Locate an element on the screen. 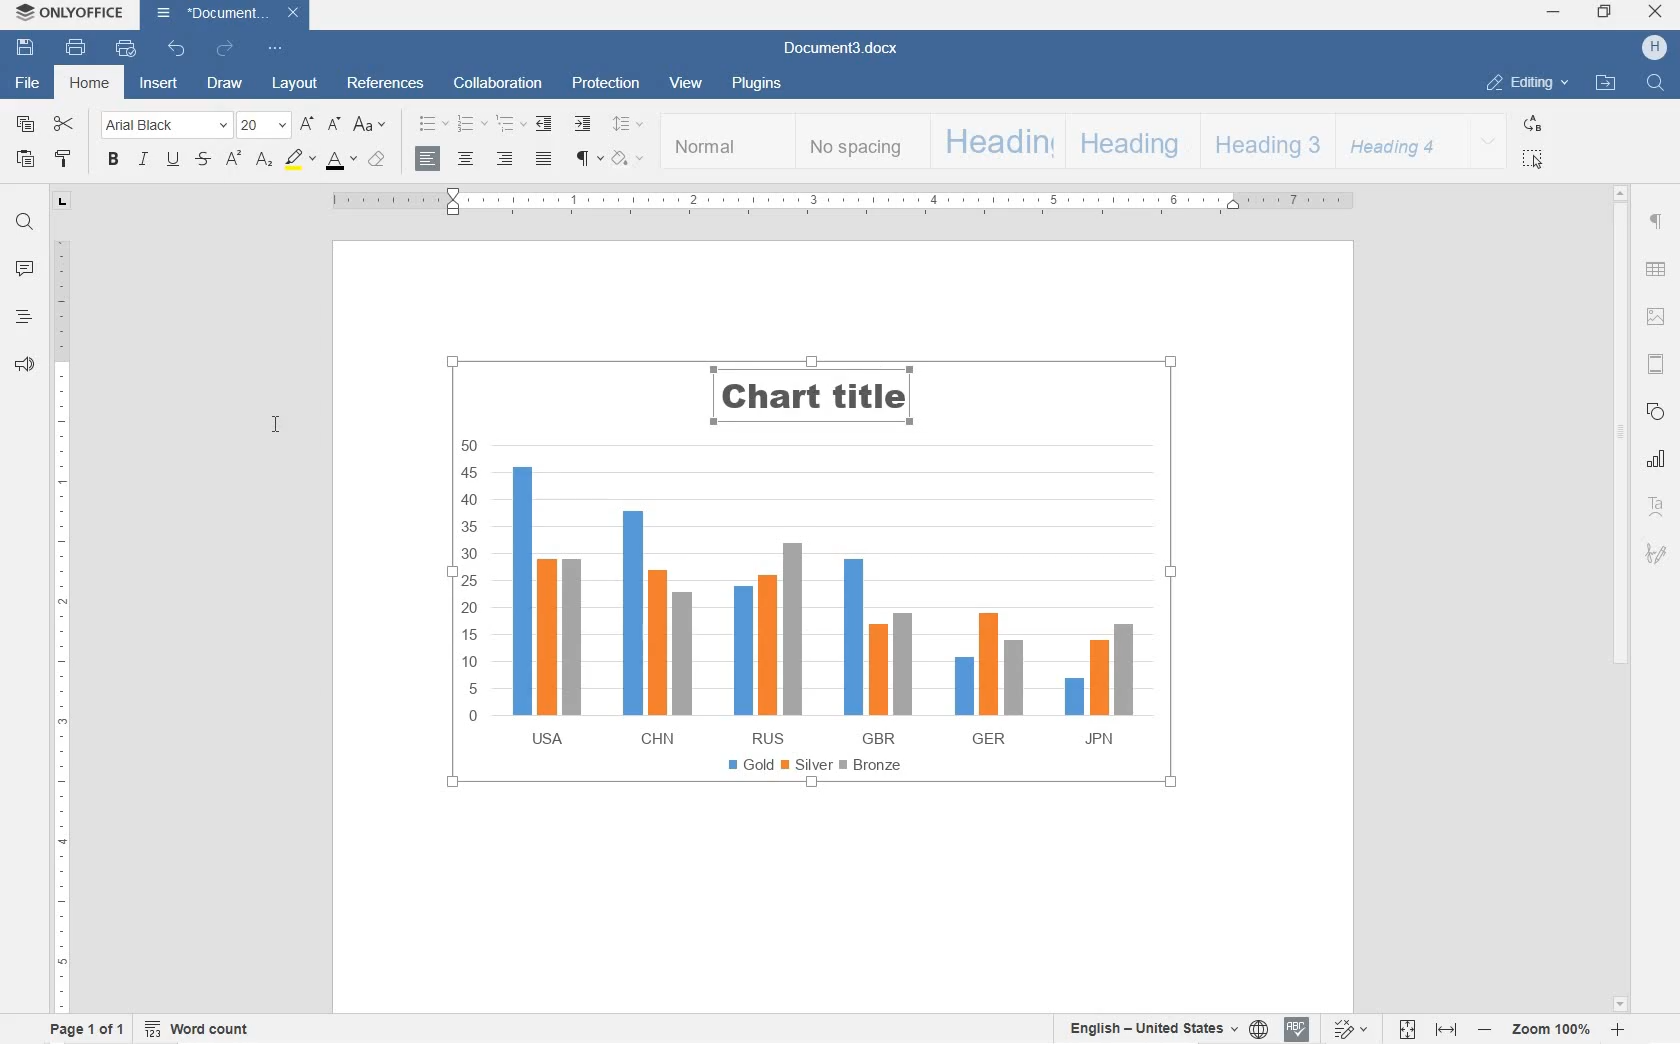  HEADING 1 is located at coordinates (994, 142).